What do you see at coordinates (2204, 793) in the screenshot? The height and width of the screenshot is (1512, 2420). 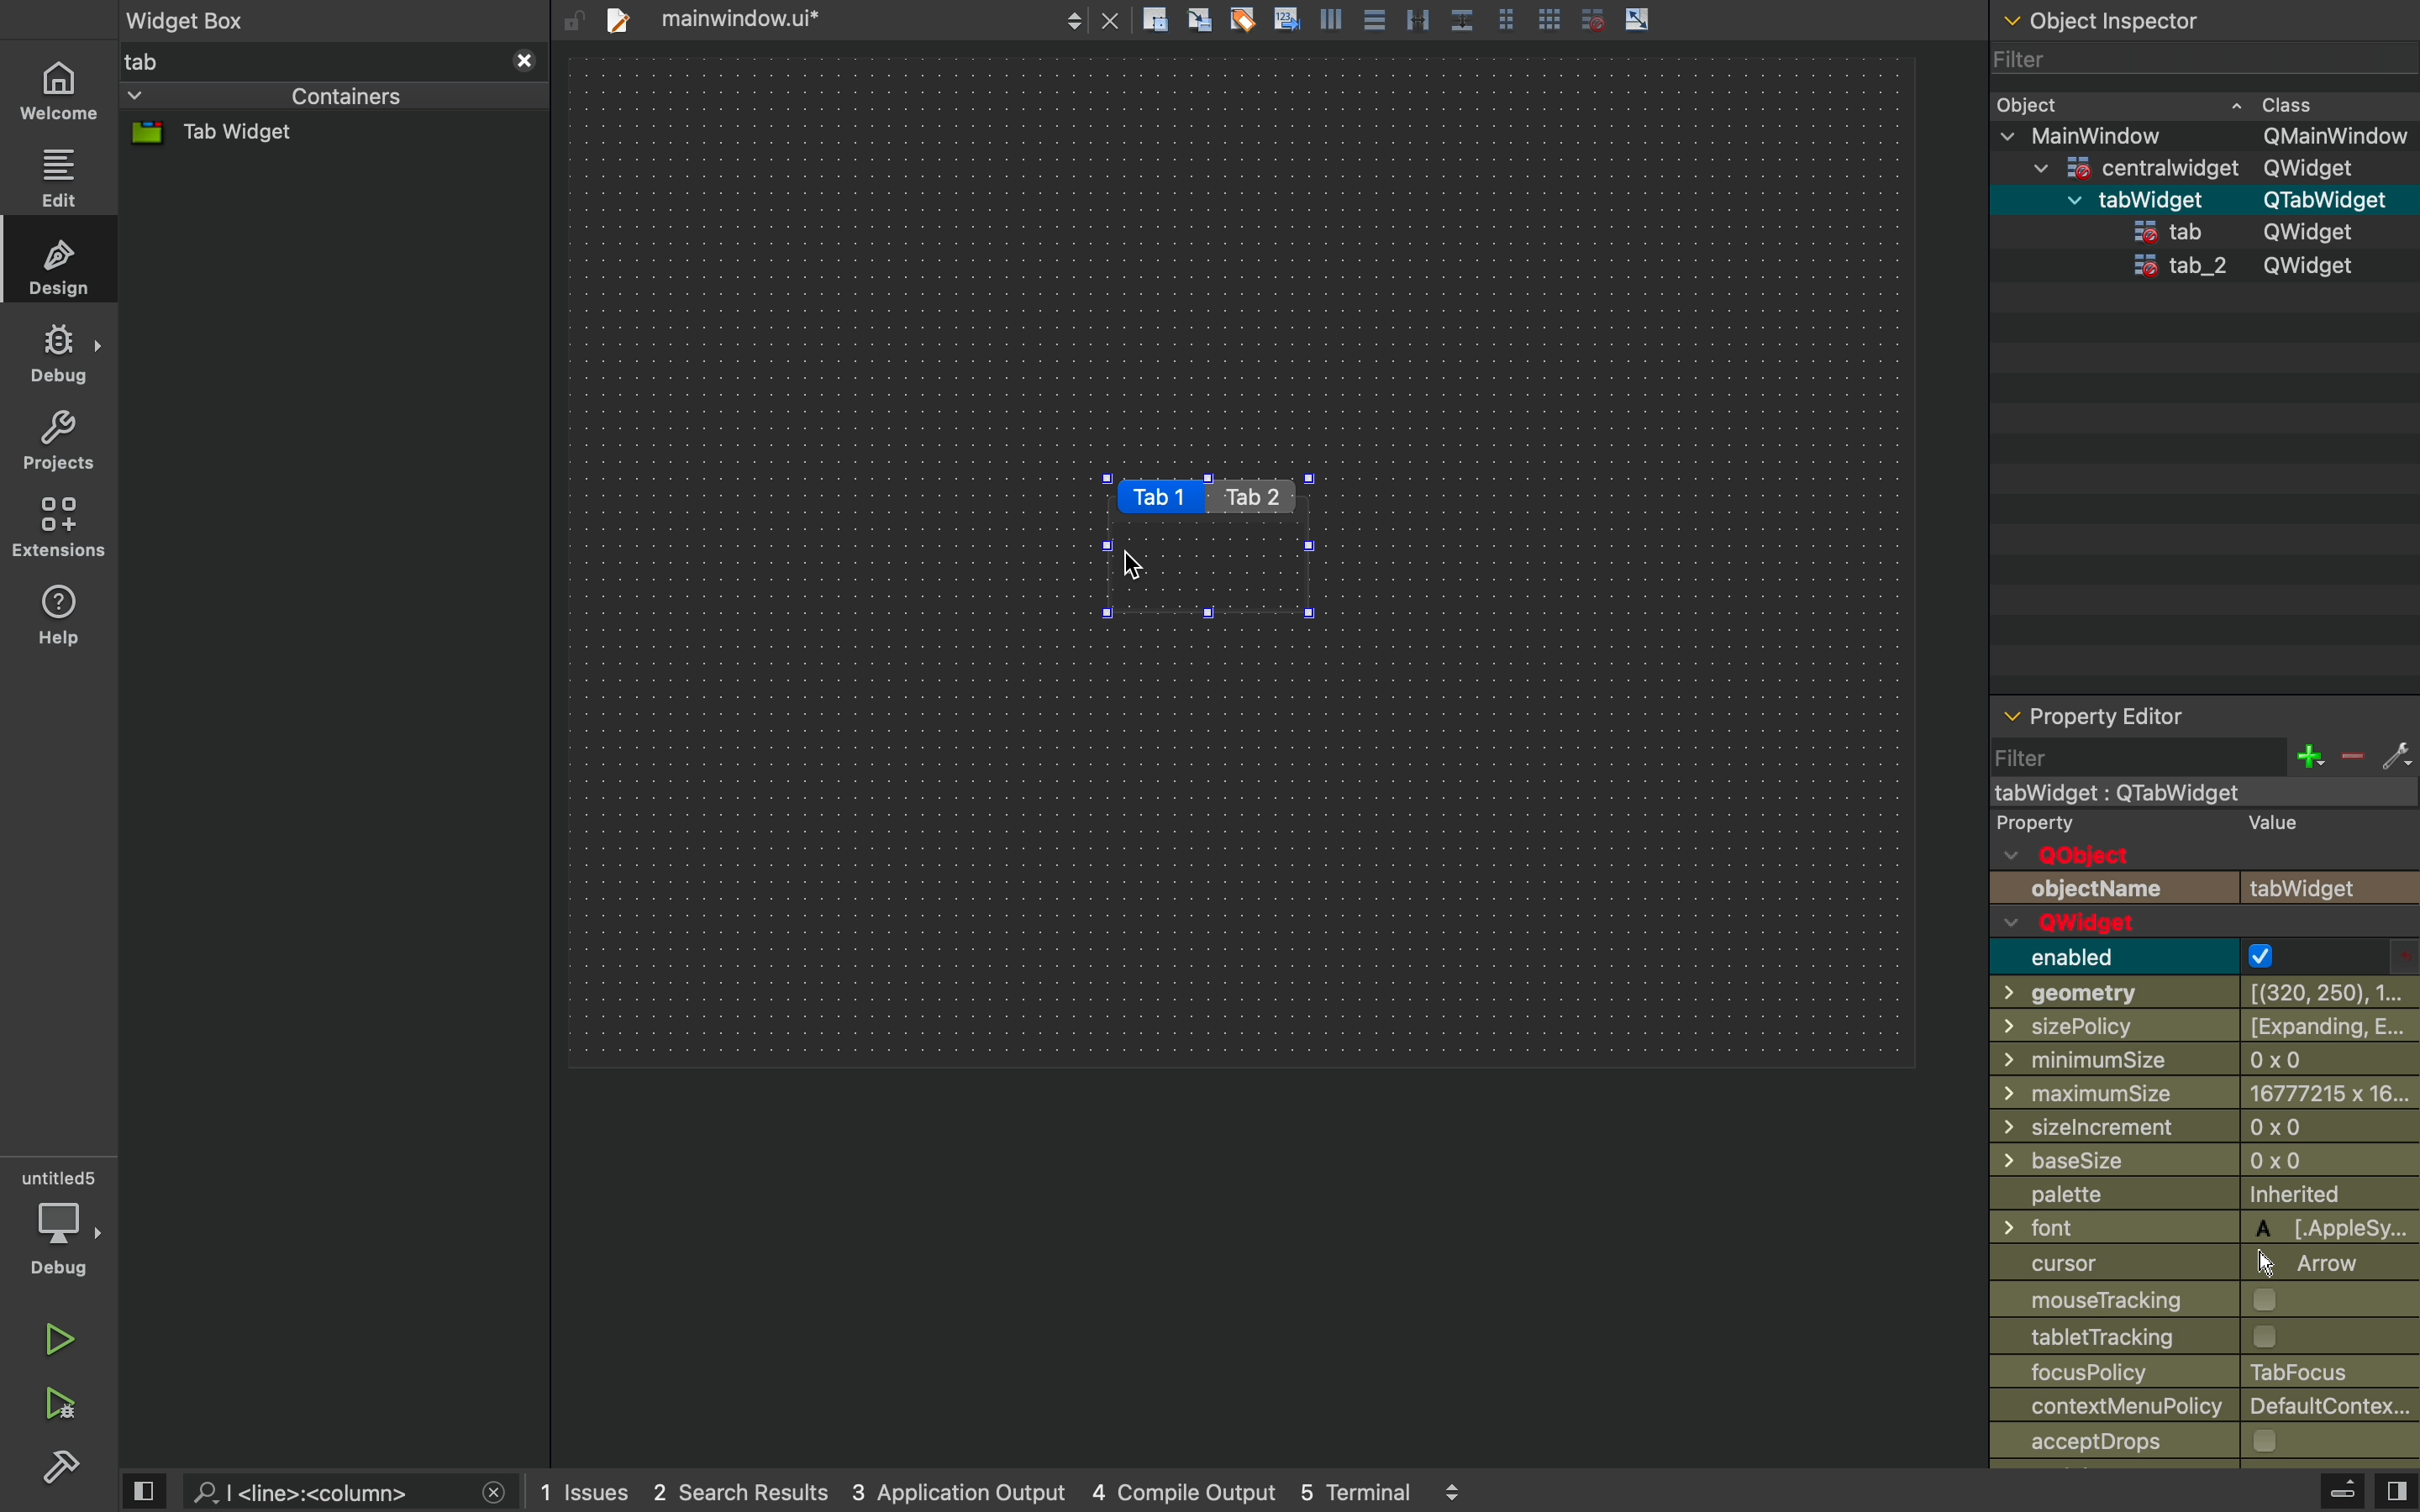 I see `mainwindow` at bounding box center [2204, 793].